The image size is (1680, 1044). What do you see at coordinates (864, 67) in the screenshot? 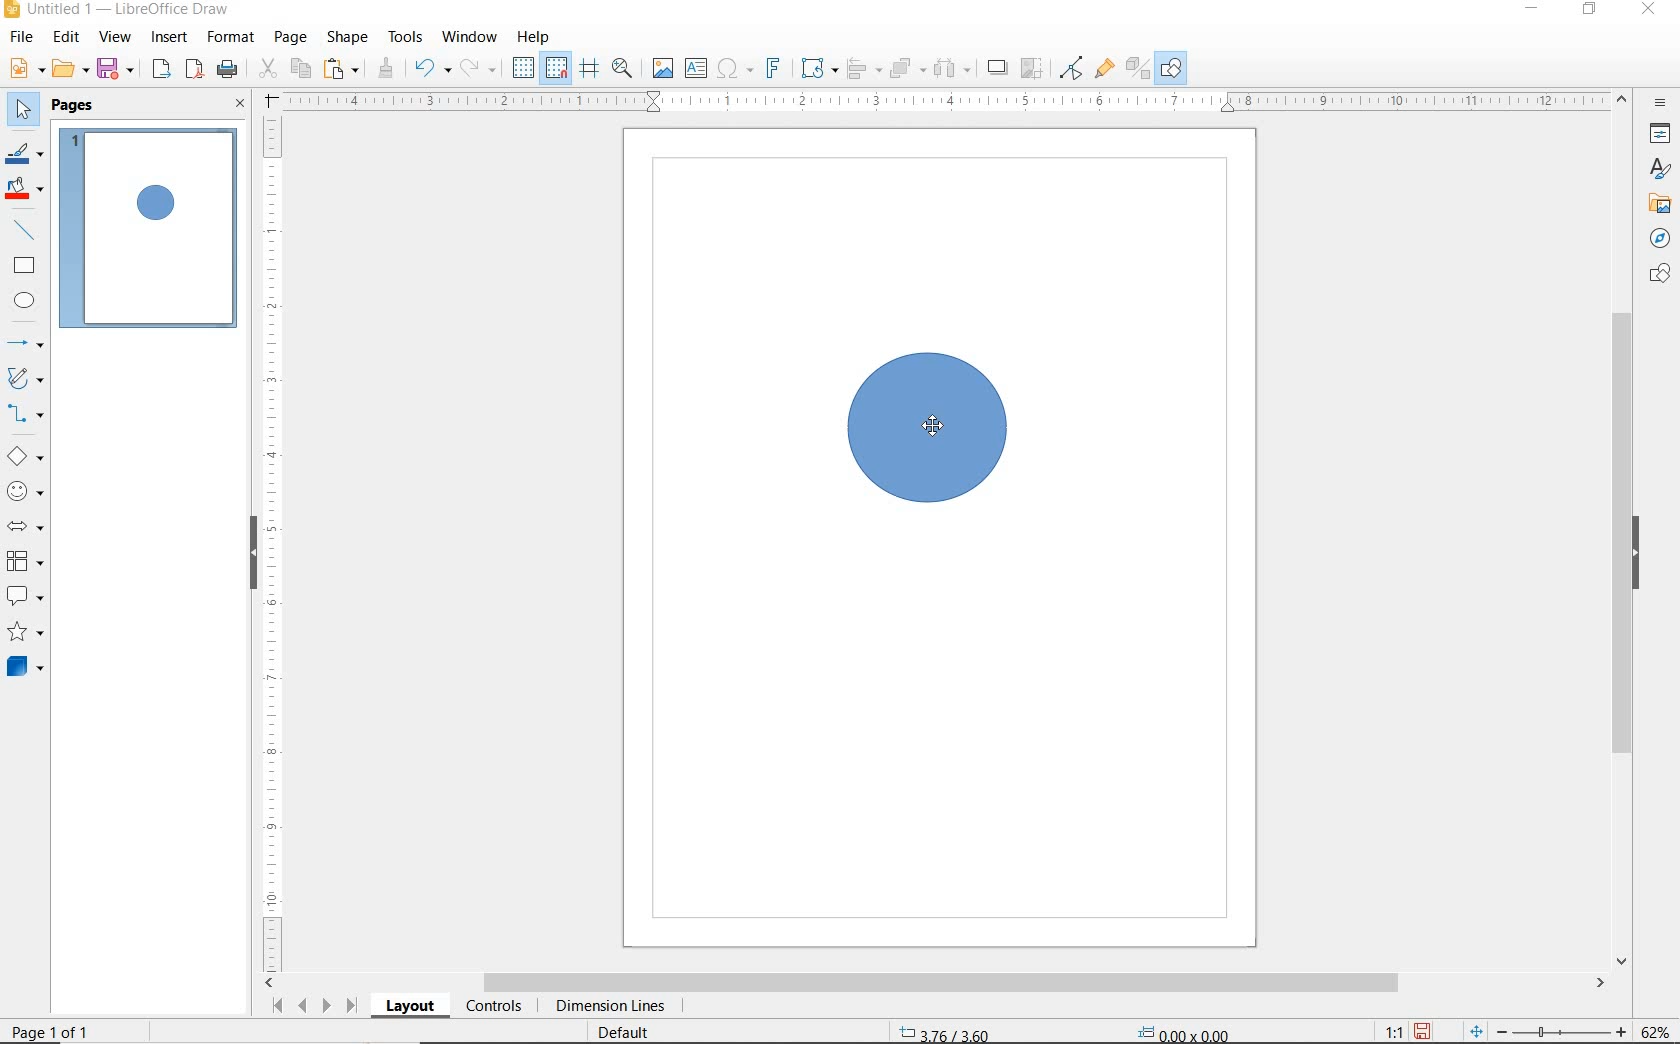
I see `ALIGN OBJECTS` at bounding box center [864, 67].